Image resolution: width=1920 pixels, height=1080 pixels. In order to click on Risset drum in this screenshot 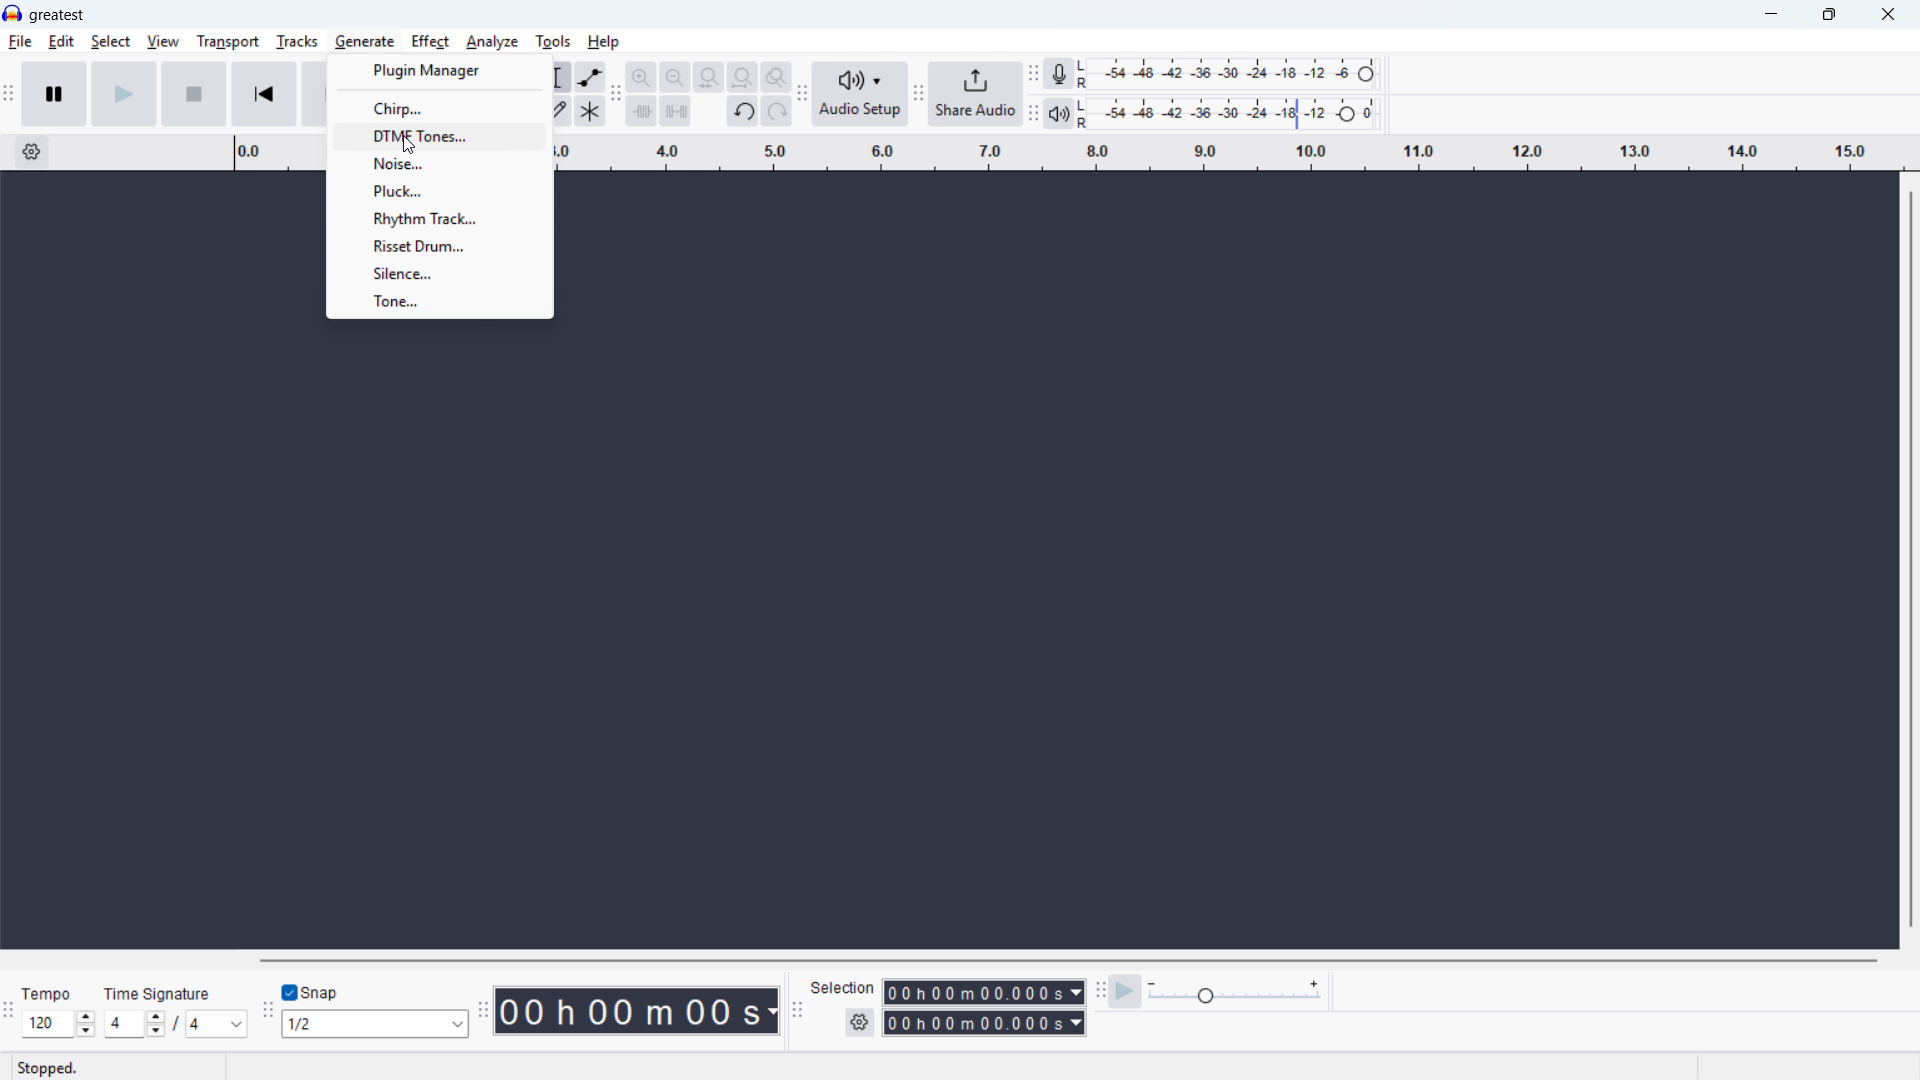, I will do `click(438, 246)`.